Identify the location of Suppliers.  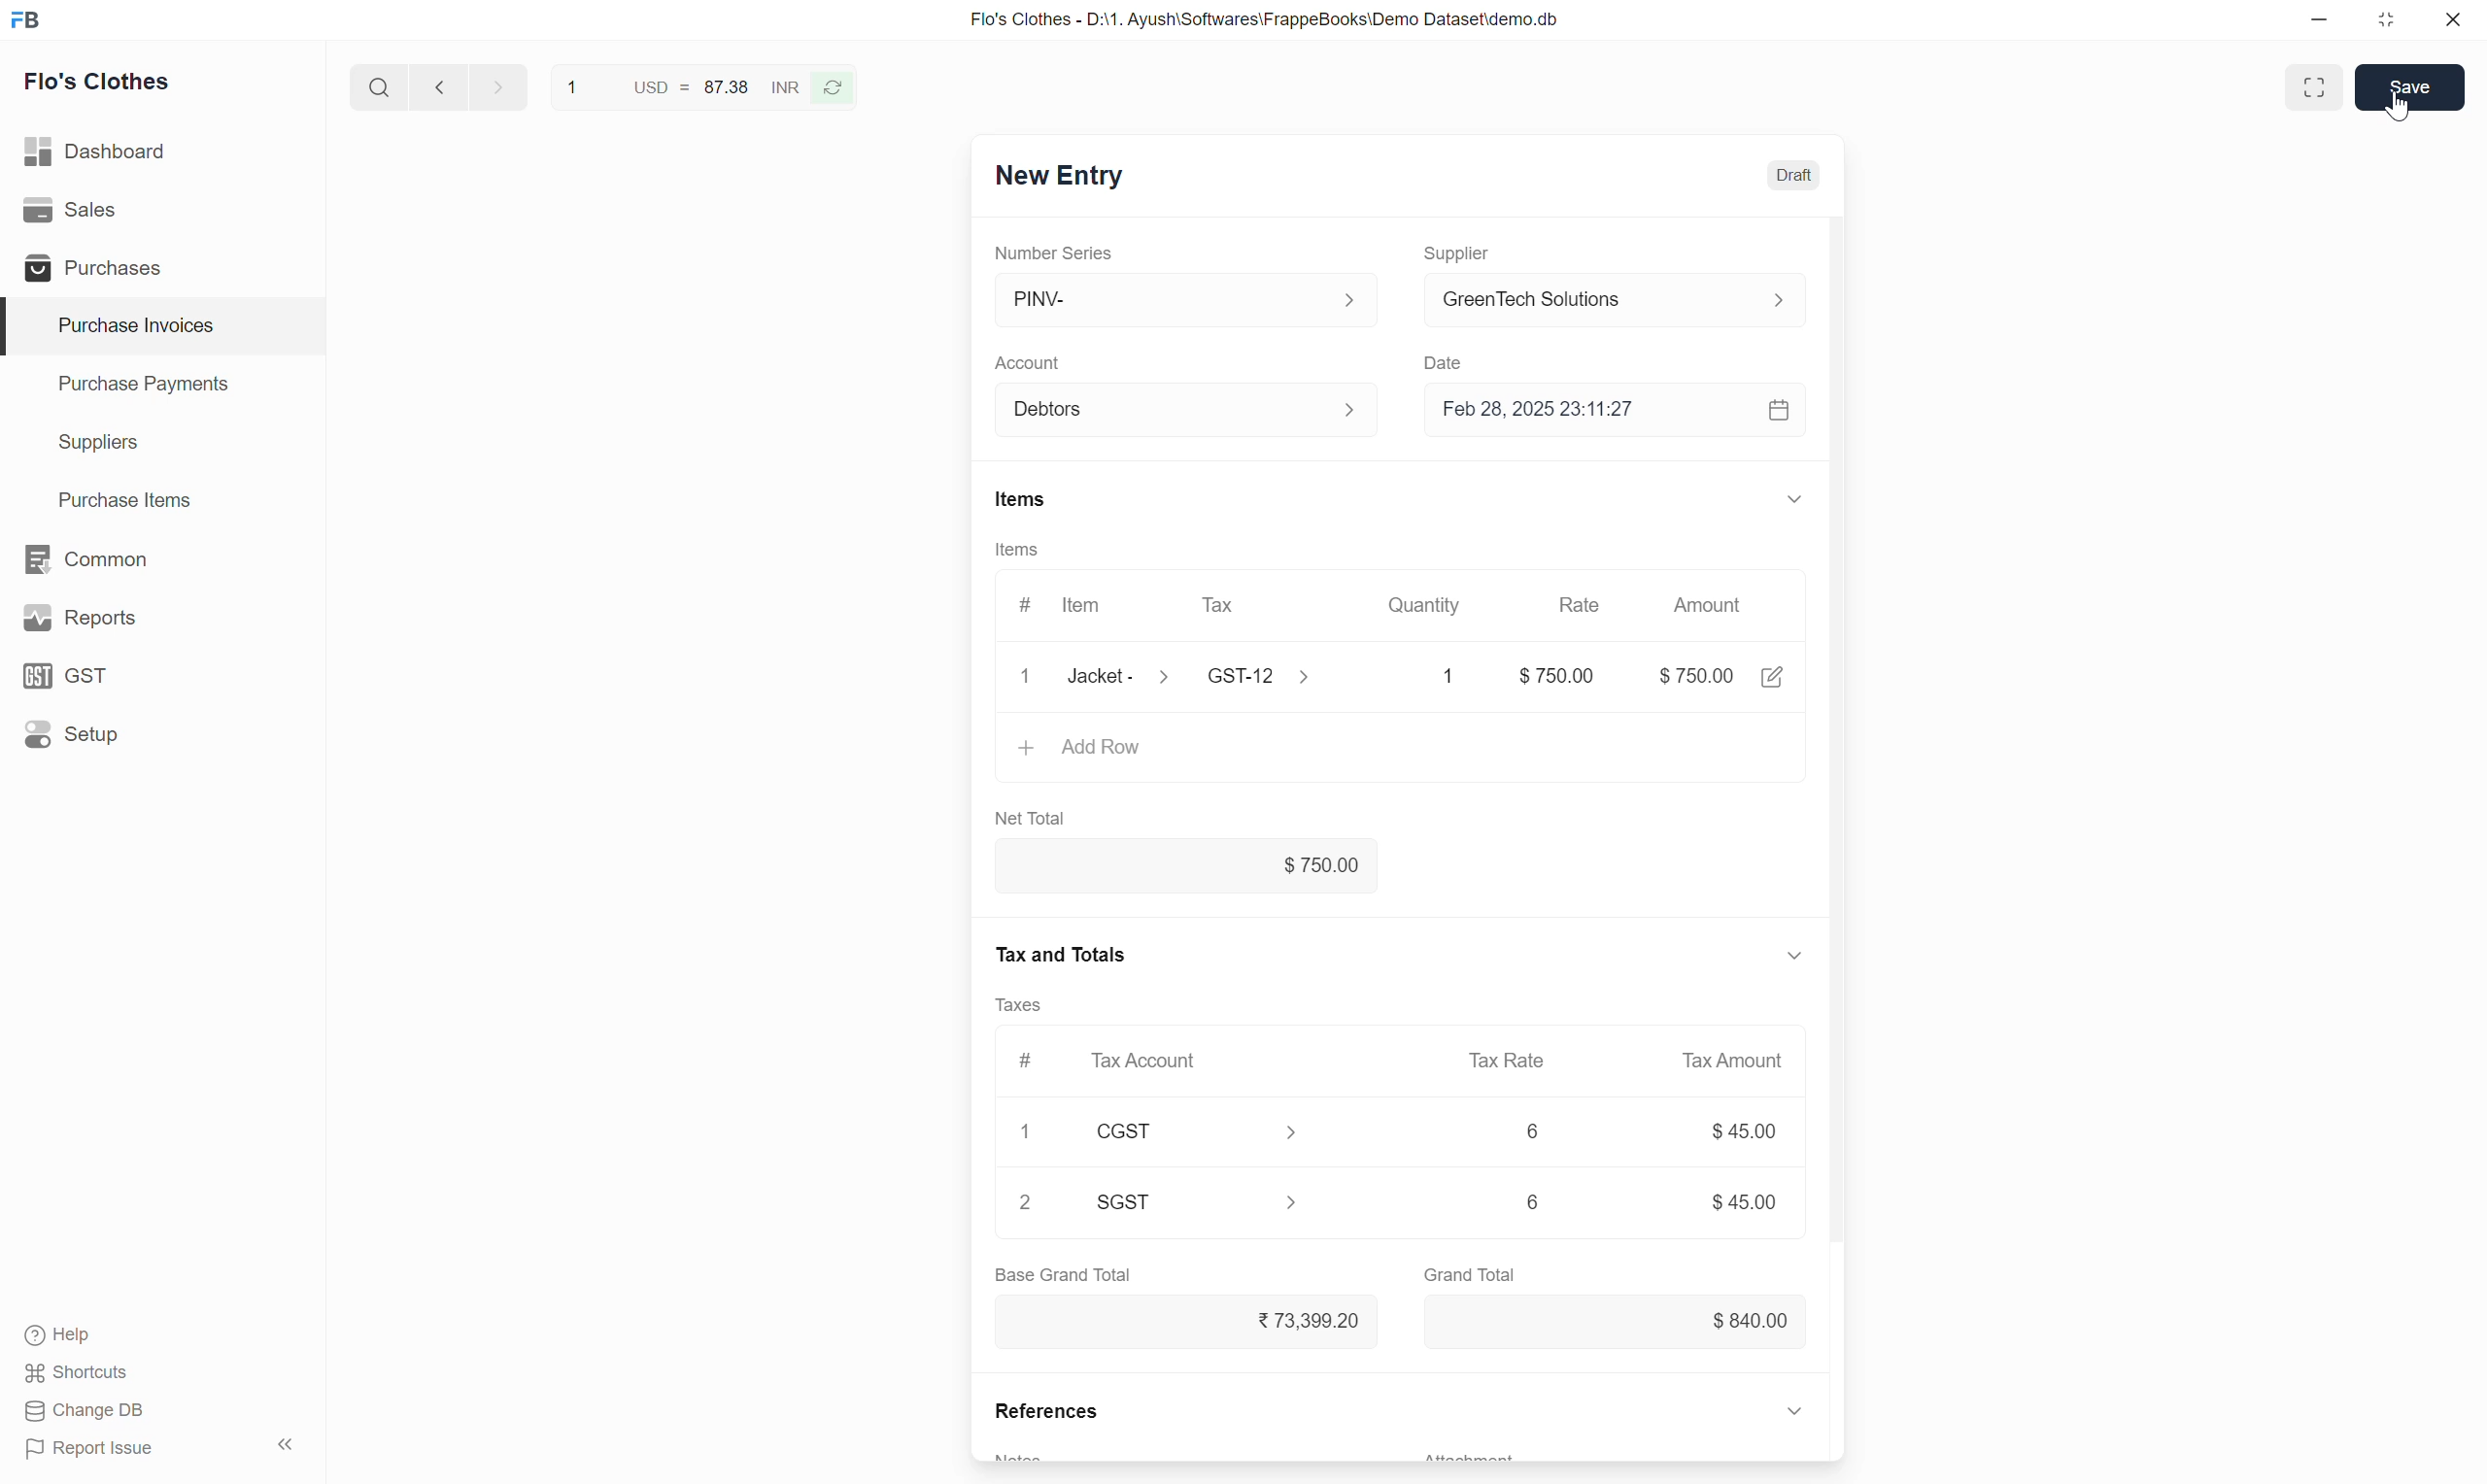
(163, 444).